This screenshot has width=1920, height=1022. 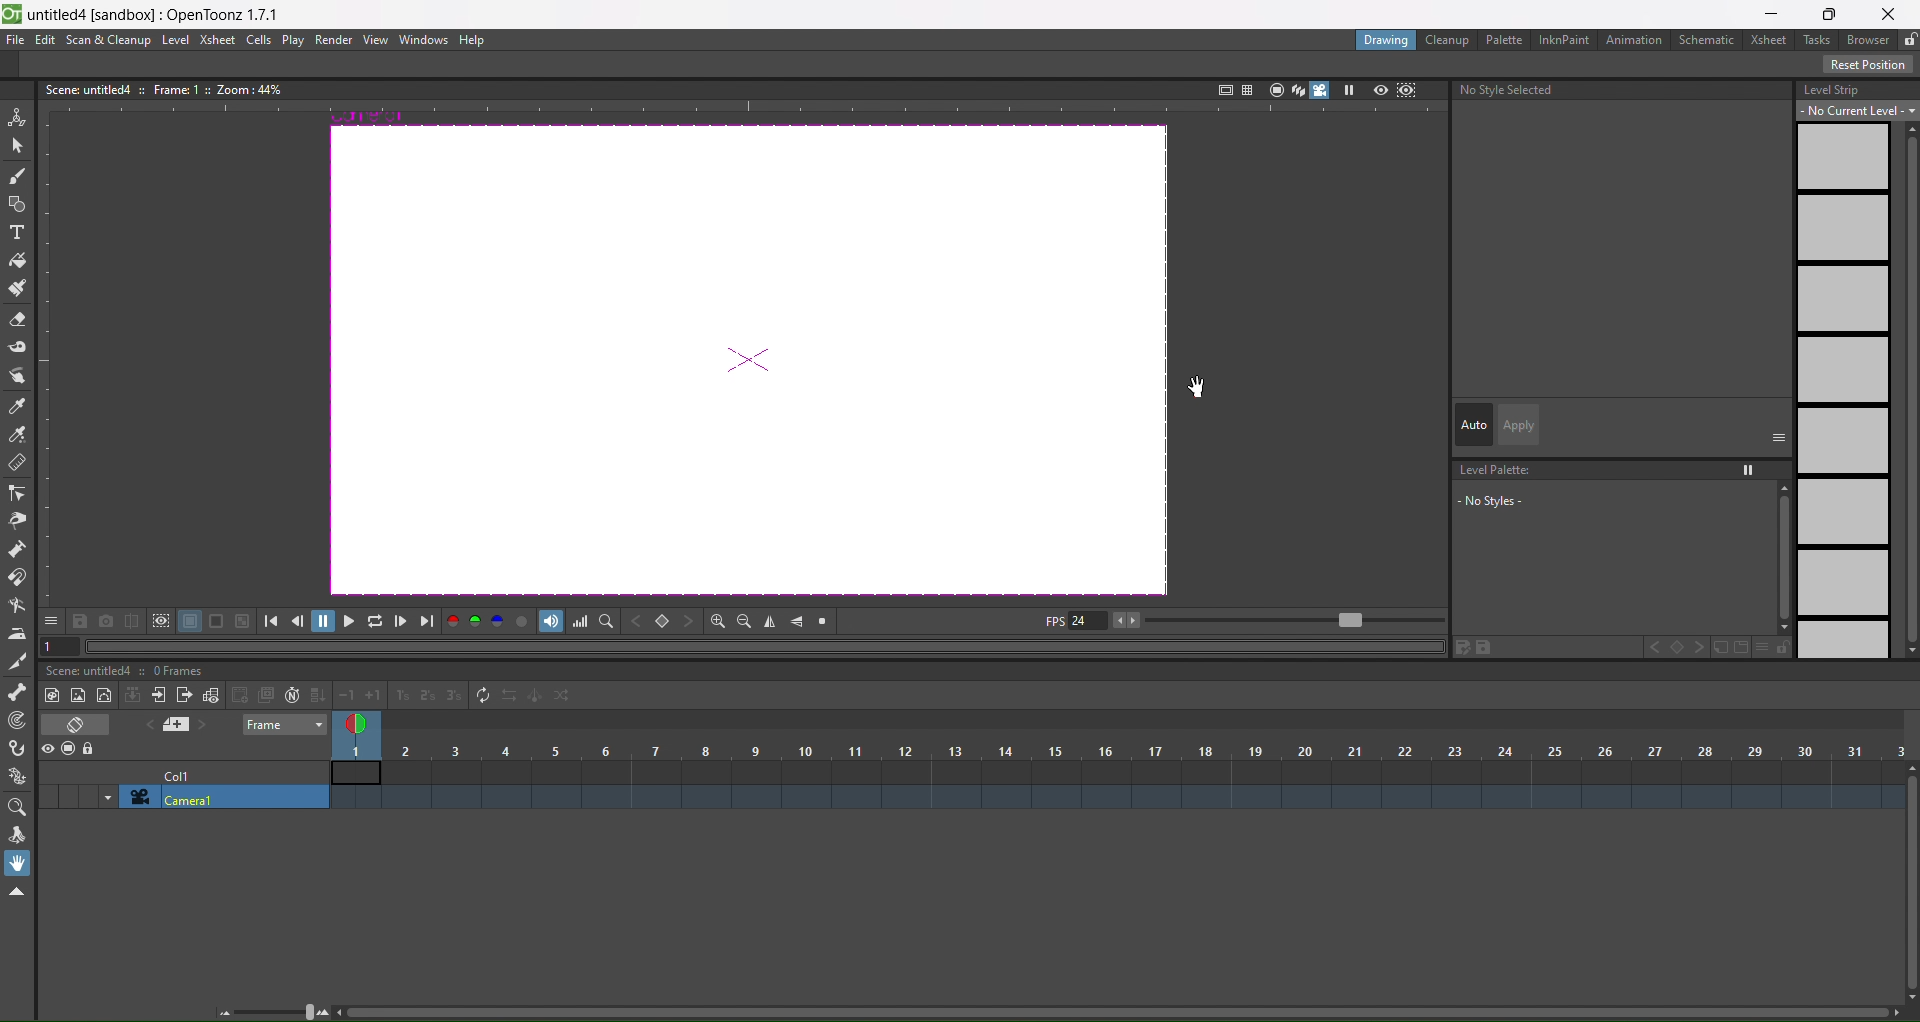 I want to click on Cursor, so click(x=1198, y=387).